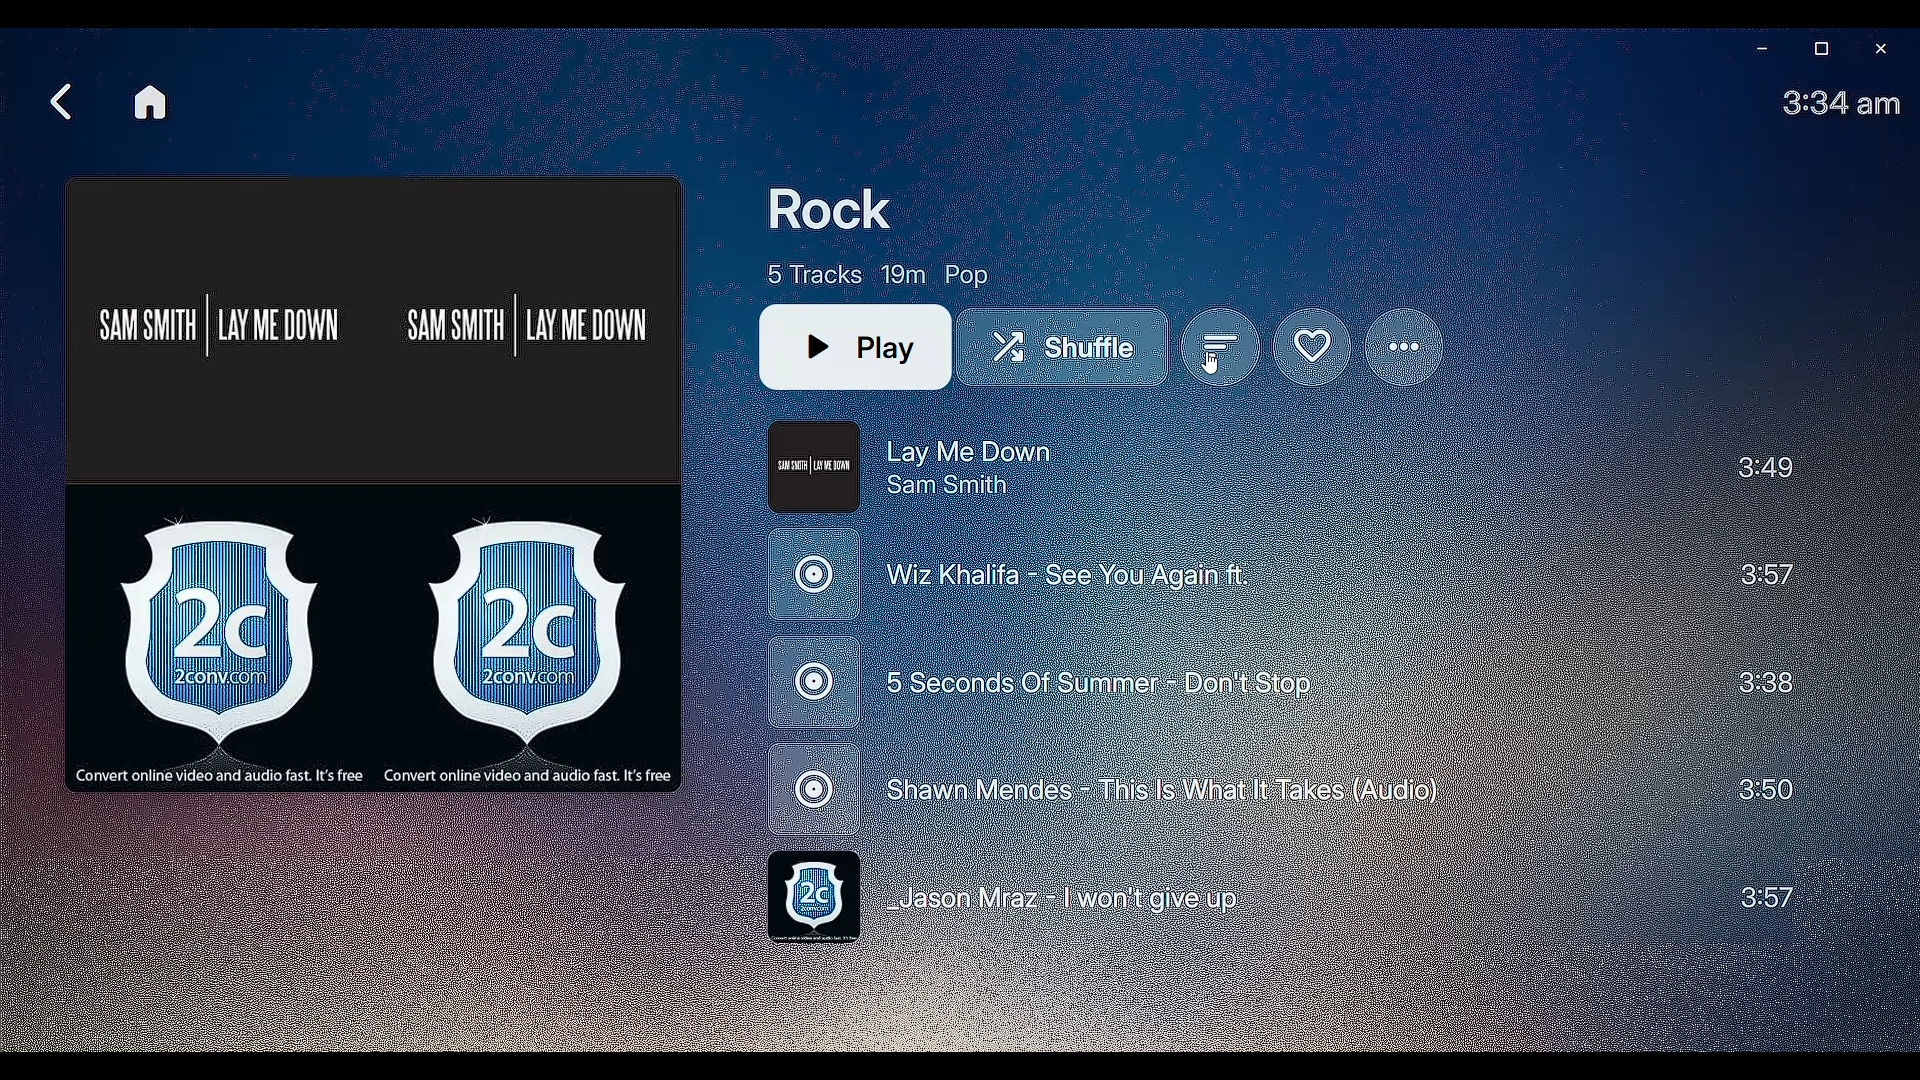  What do you see at coordinates (1278, 468) in the screenshot?
I see `Lay Me Down` at bounding box center [1278, 468].